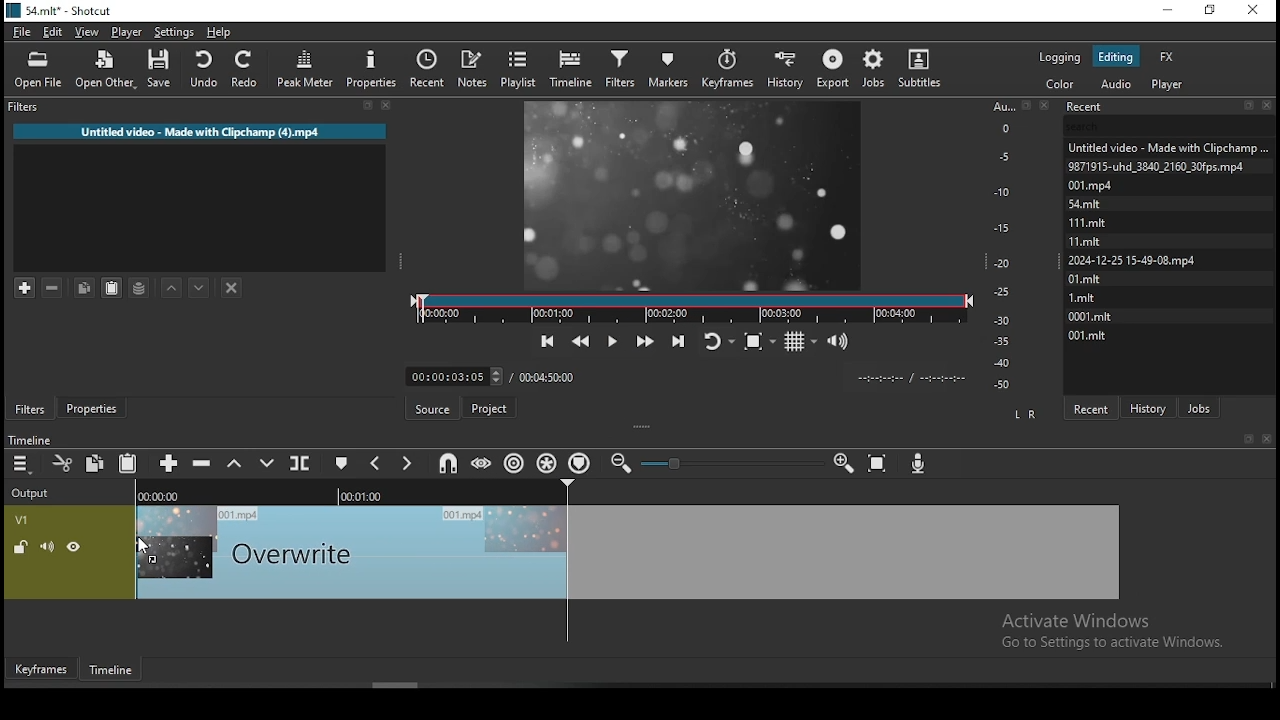 Image resolution: width=1280 pixels, height=720 pixels. What do you see at coordinates (106, 72) in the screenshot?
I see `open other` at bounding box center [106, 72].